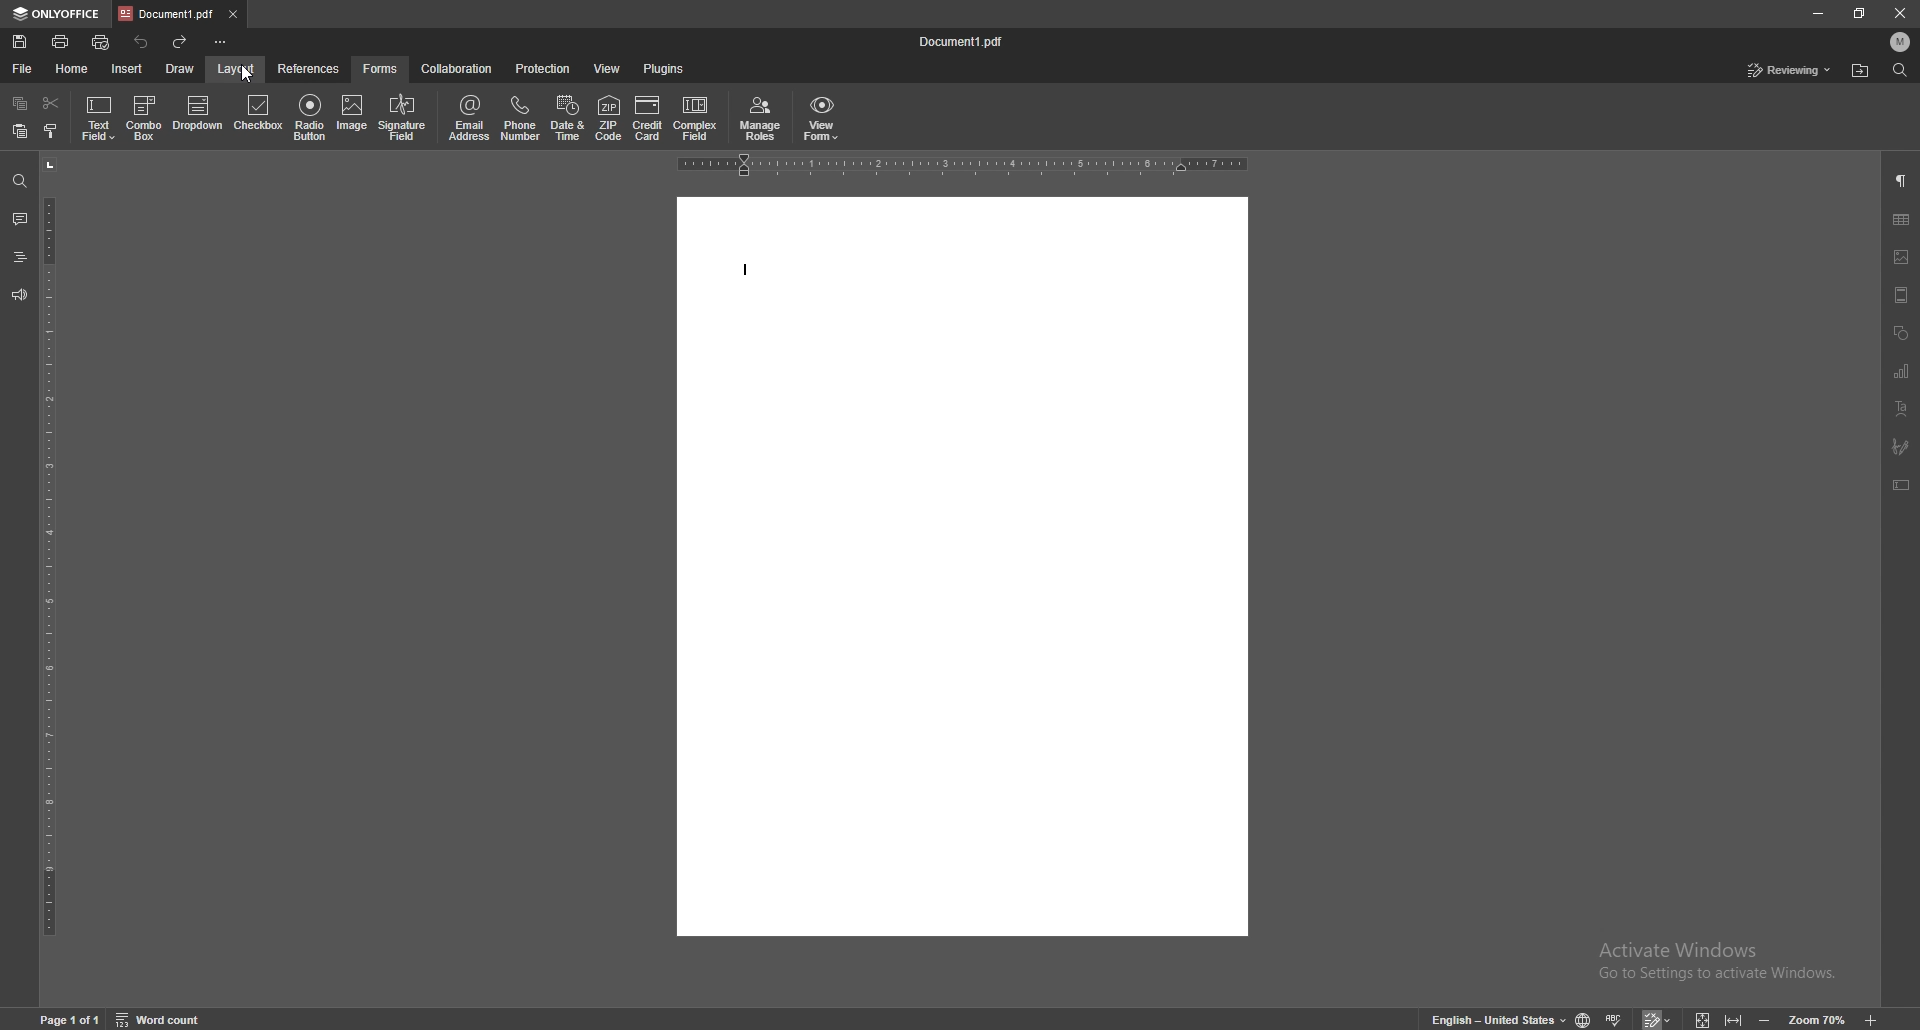  What do you see at coordinates (74, 68) in the screenshot?
I see `home` at bounding box center [74, 68].